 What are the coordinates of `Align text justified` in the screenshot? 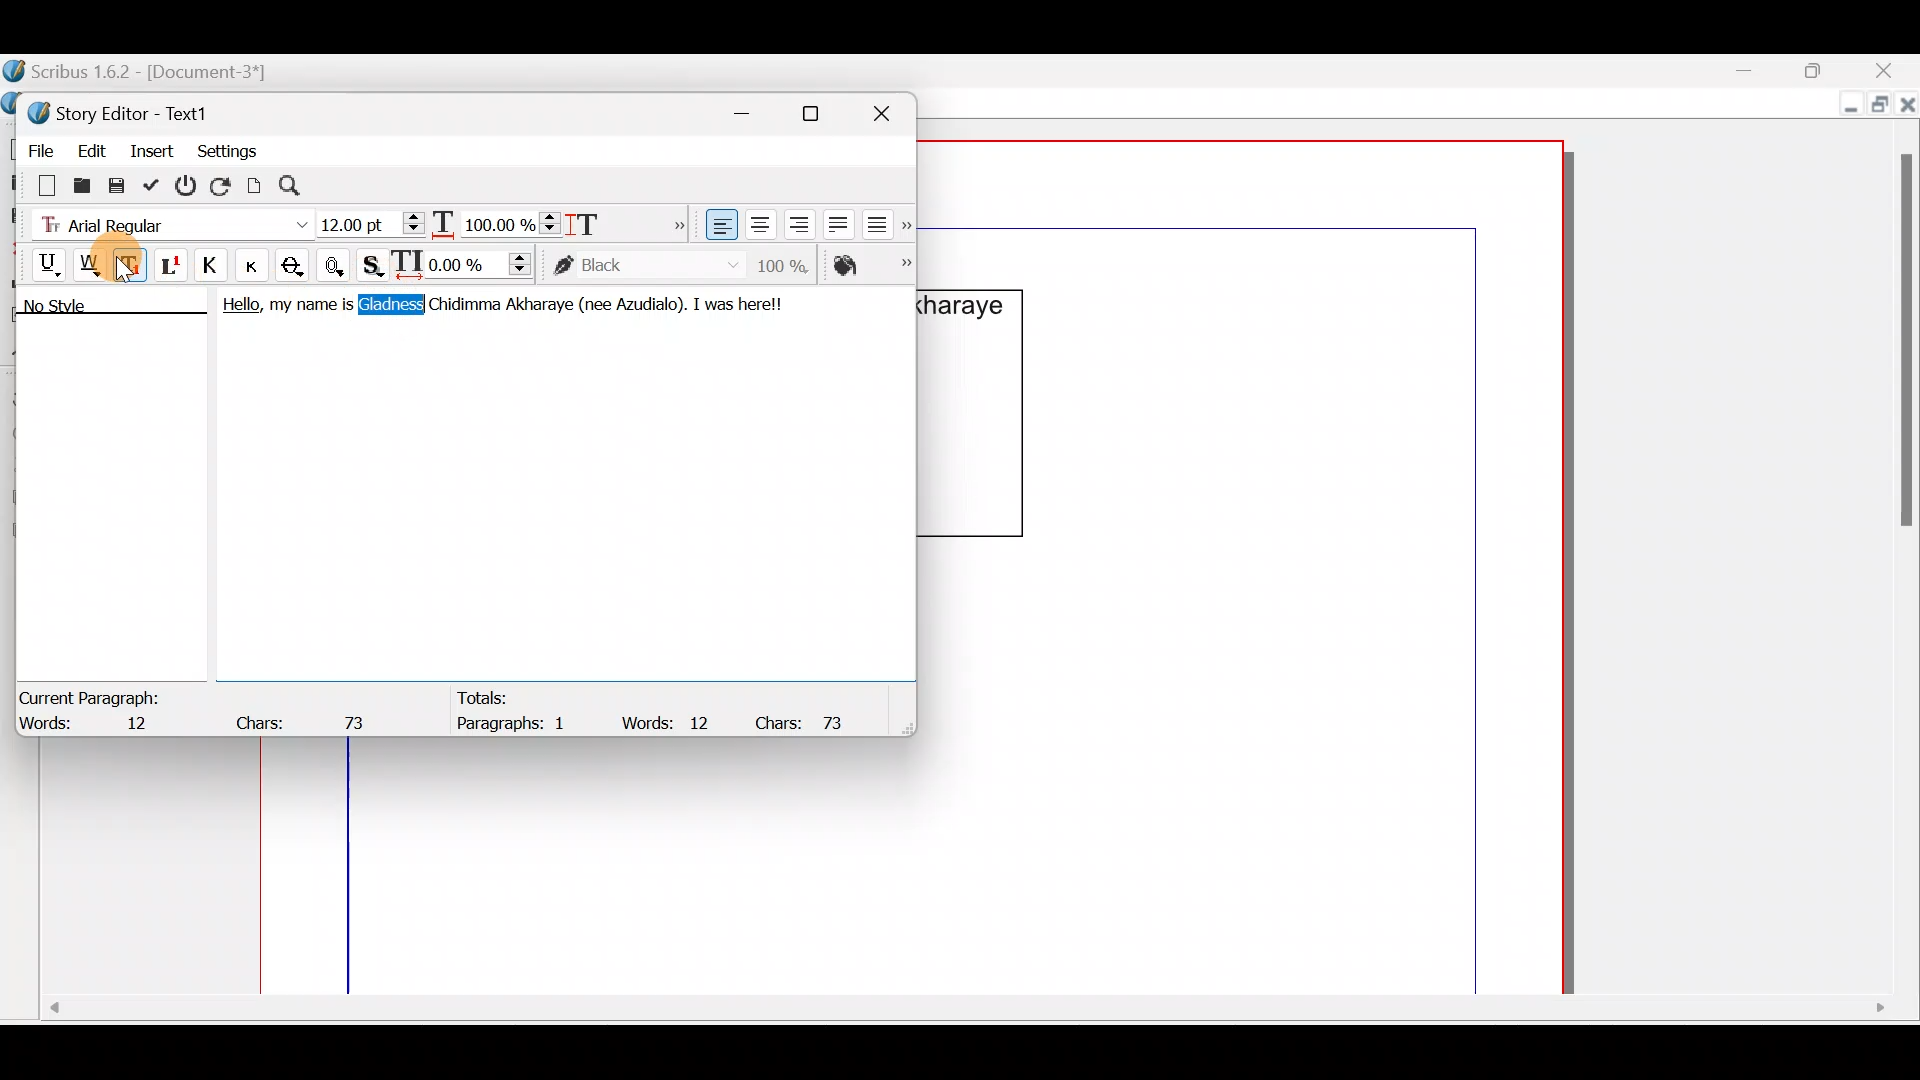 It's located at (836, 221).